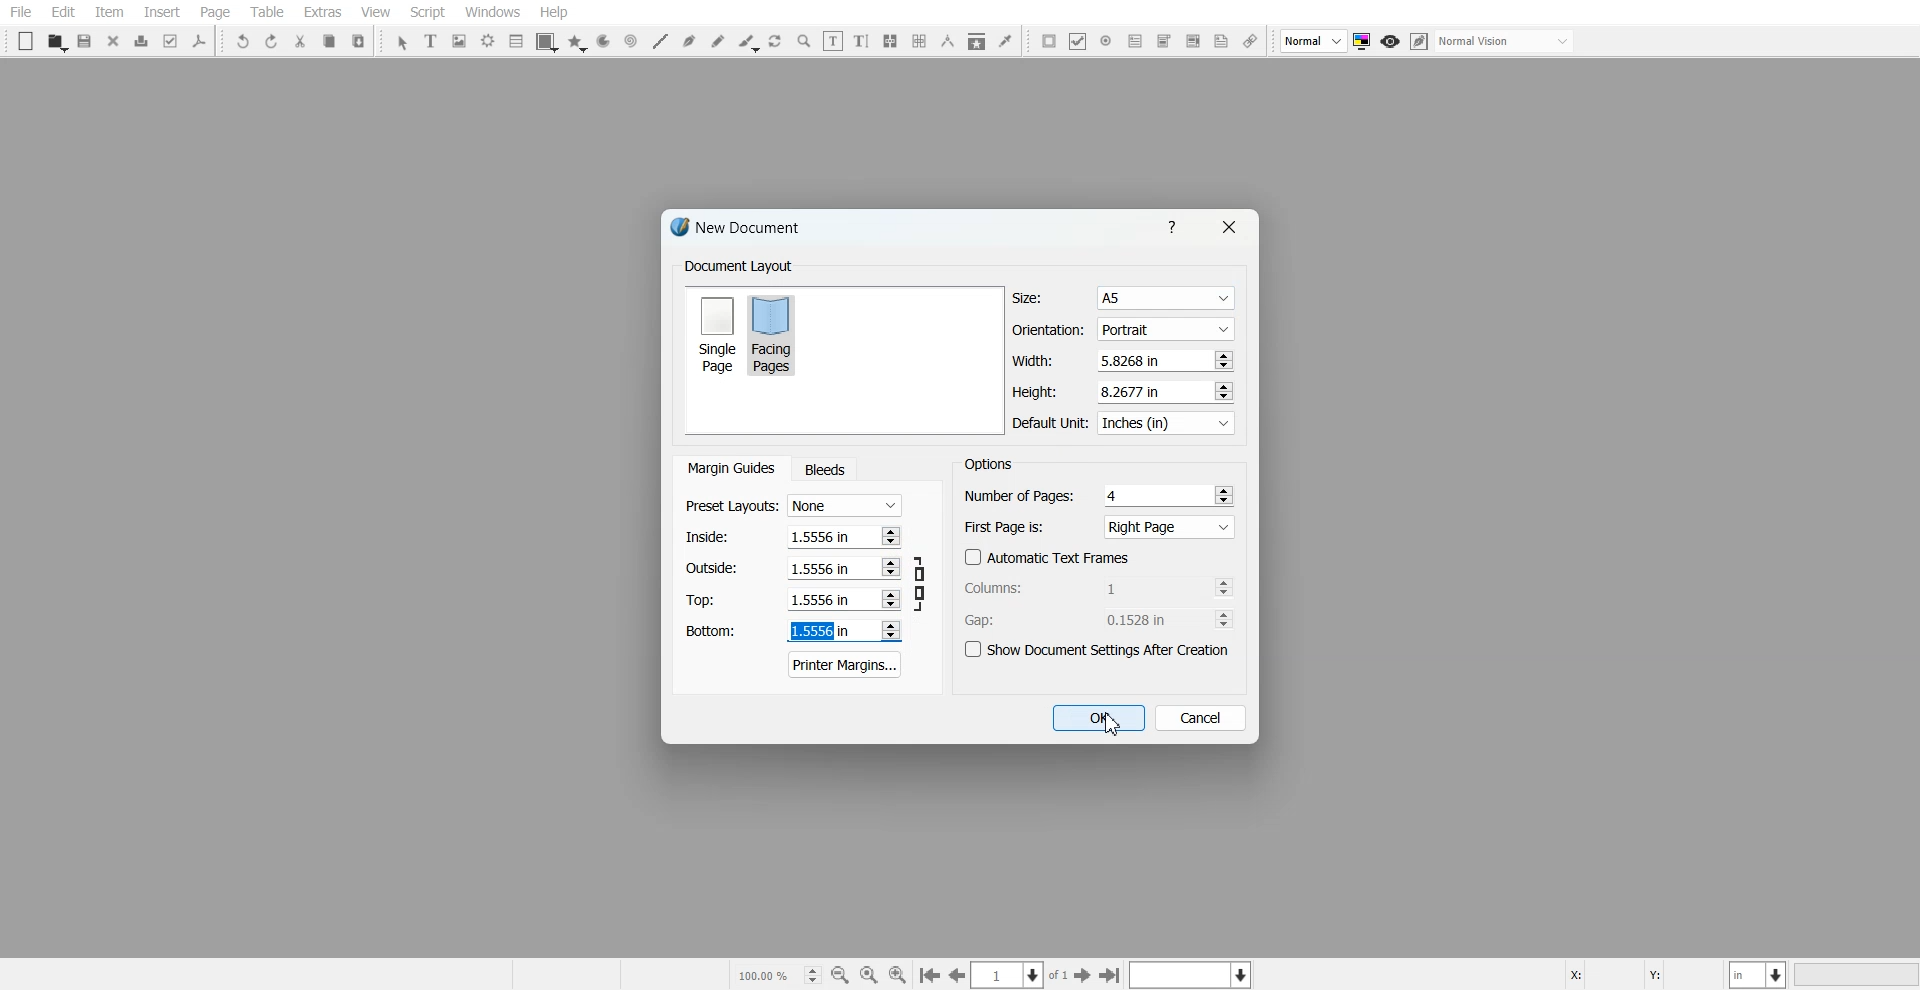  I want to click on Margin Guides, so click(729, 468).